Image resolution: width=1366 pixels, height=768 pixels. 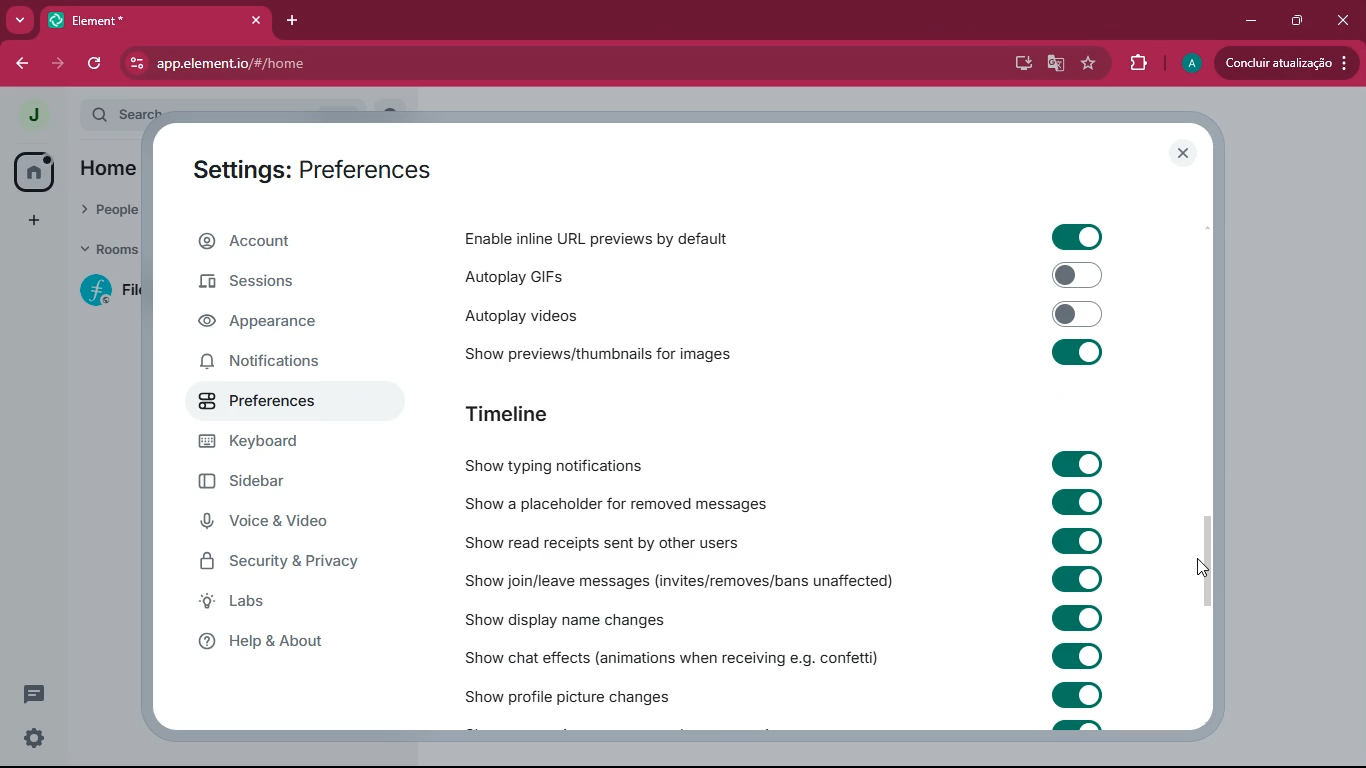 I want to click on settings: preferences, so click(x=323, y=168).